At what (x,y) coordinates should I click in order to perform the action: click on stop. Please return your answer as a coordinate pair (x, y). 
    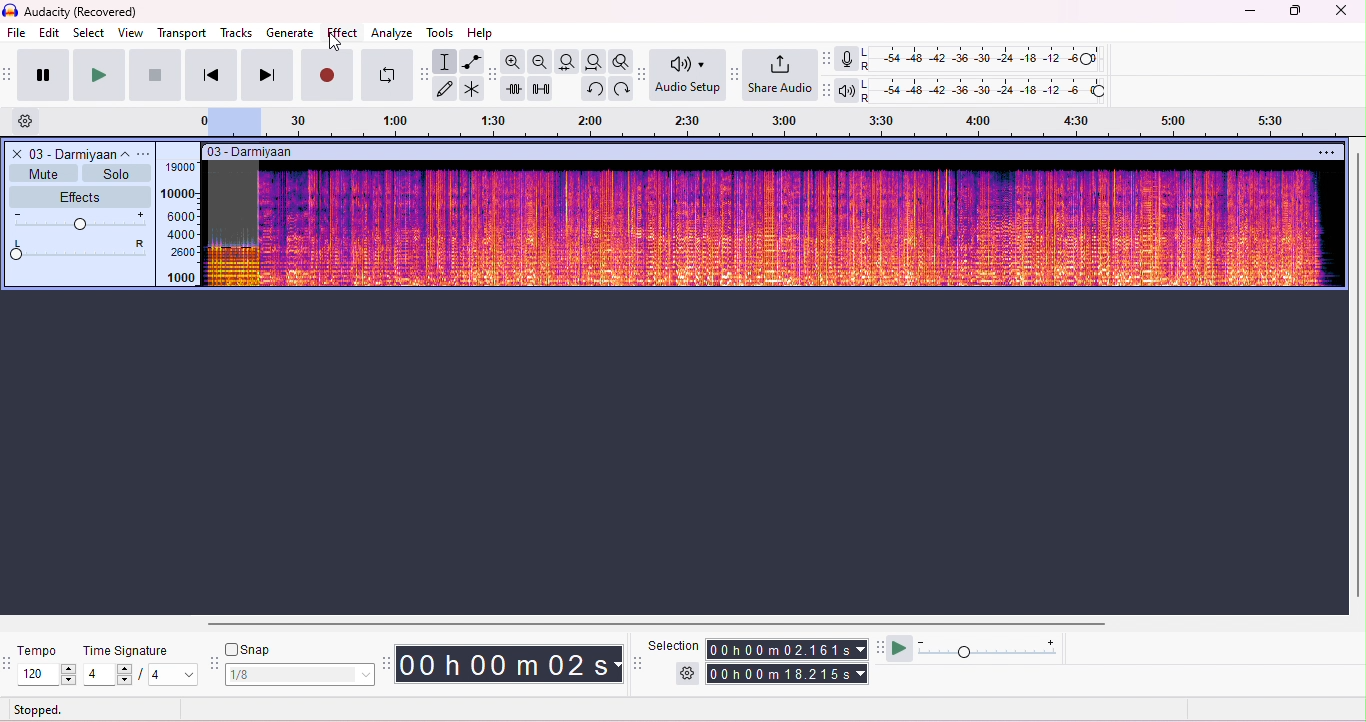
    Looking at the image, I should click on (155, 74).